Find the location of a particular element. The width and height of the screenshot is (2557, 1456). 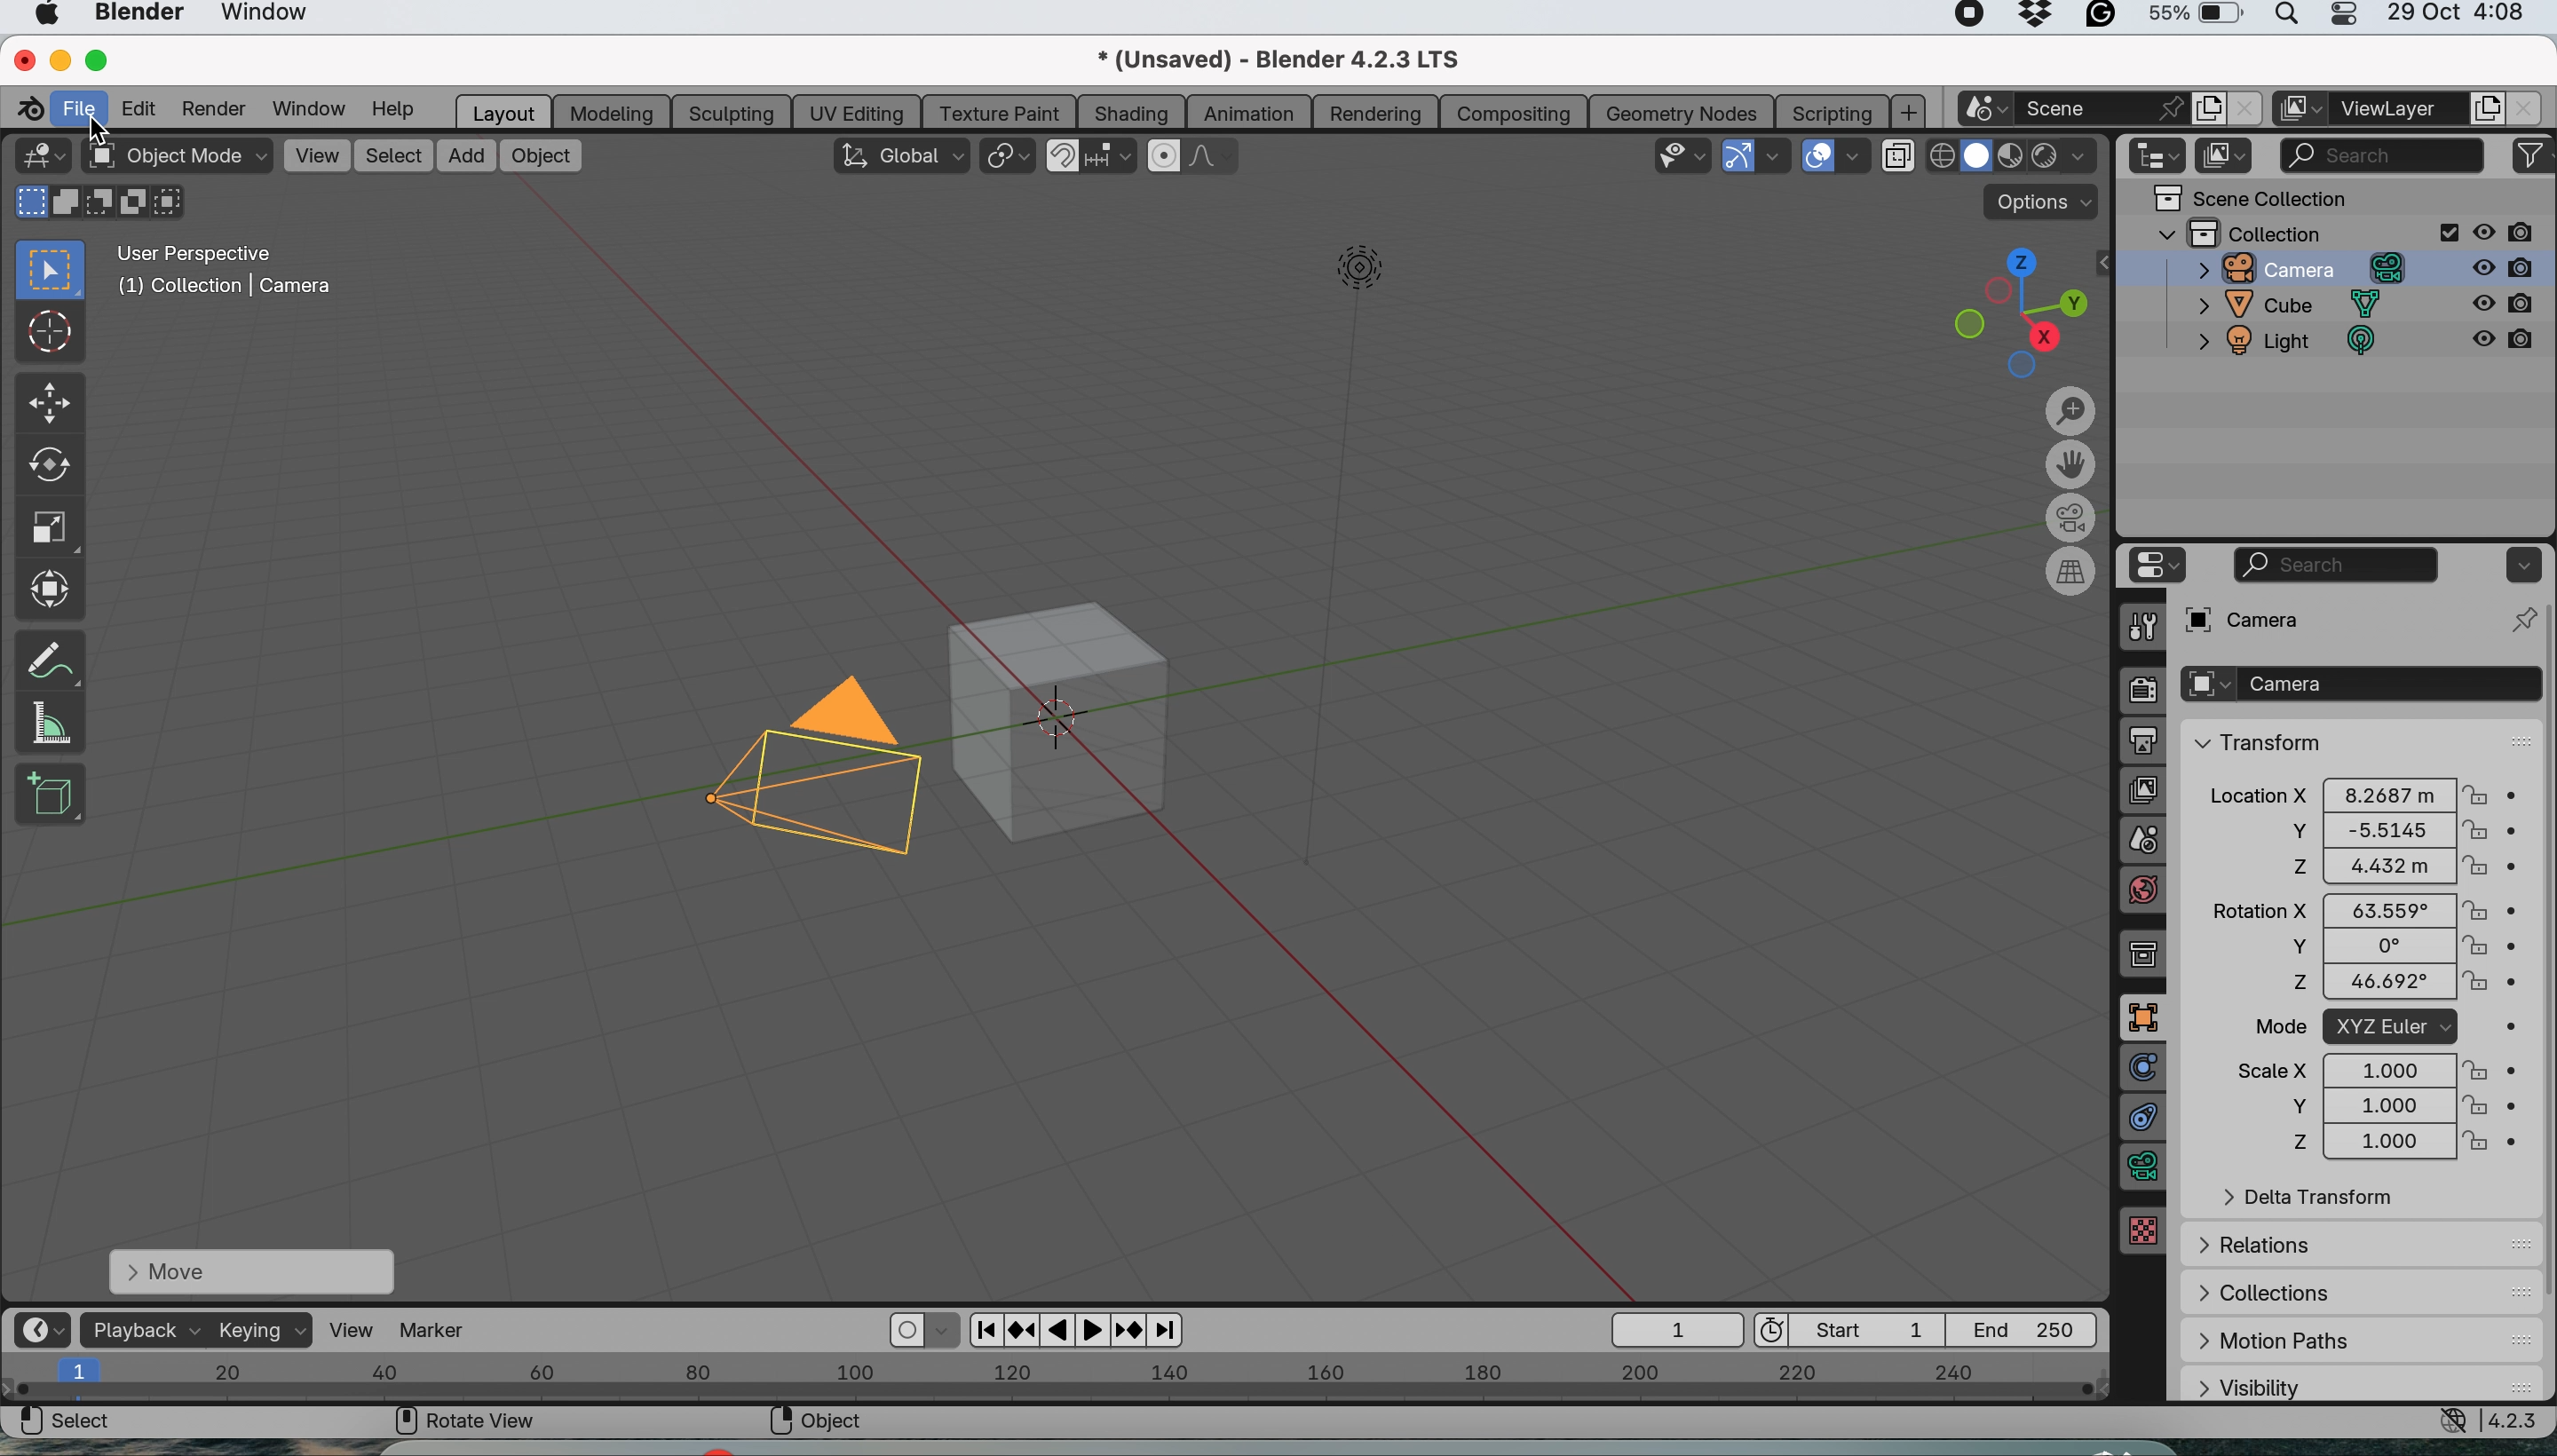

keying is located at coordinates (262, 1330).